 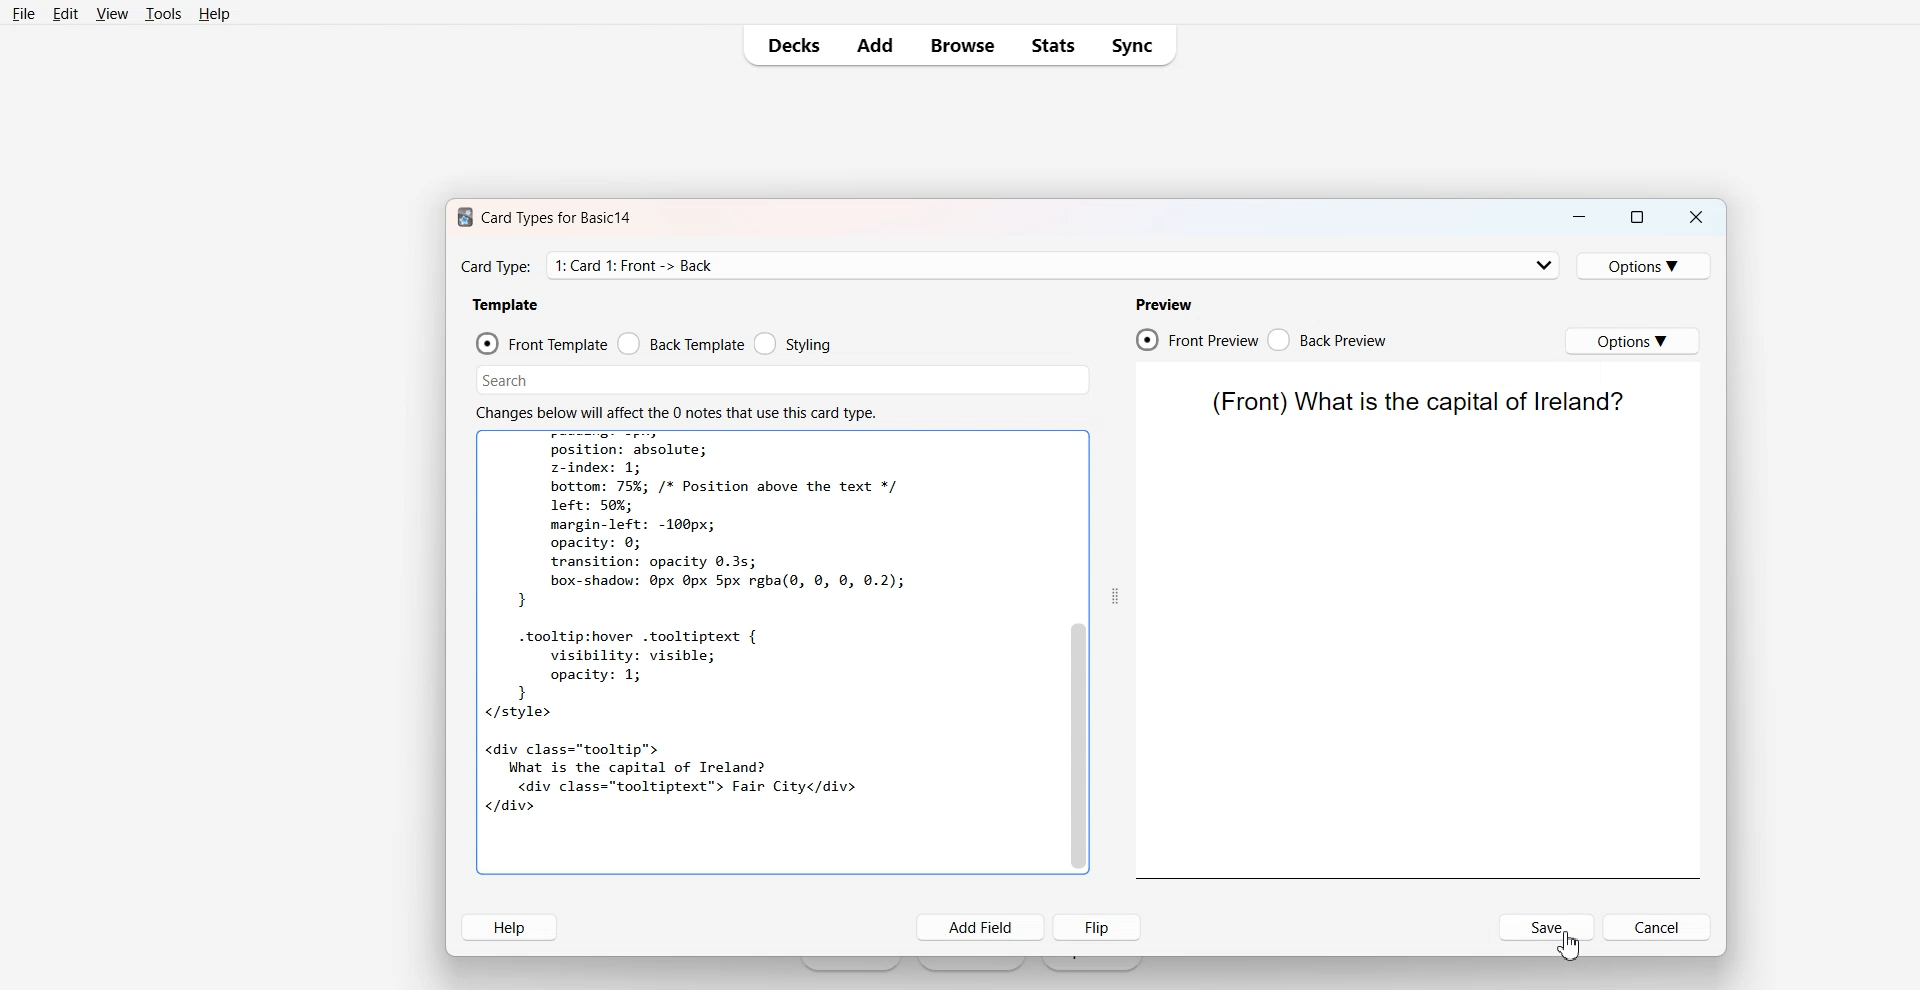 I want to click on Stats, so click(x=1052, y=45).